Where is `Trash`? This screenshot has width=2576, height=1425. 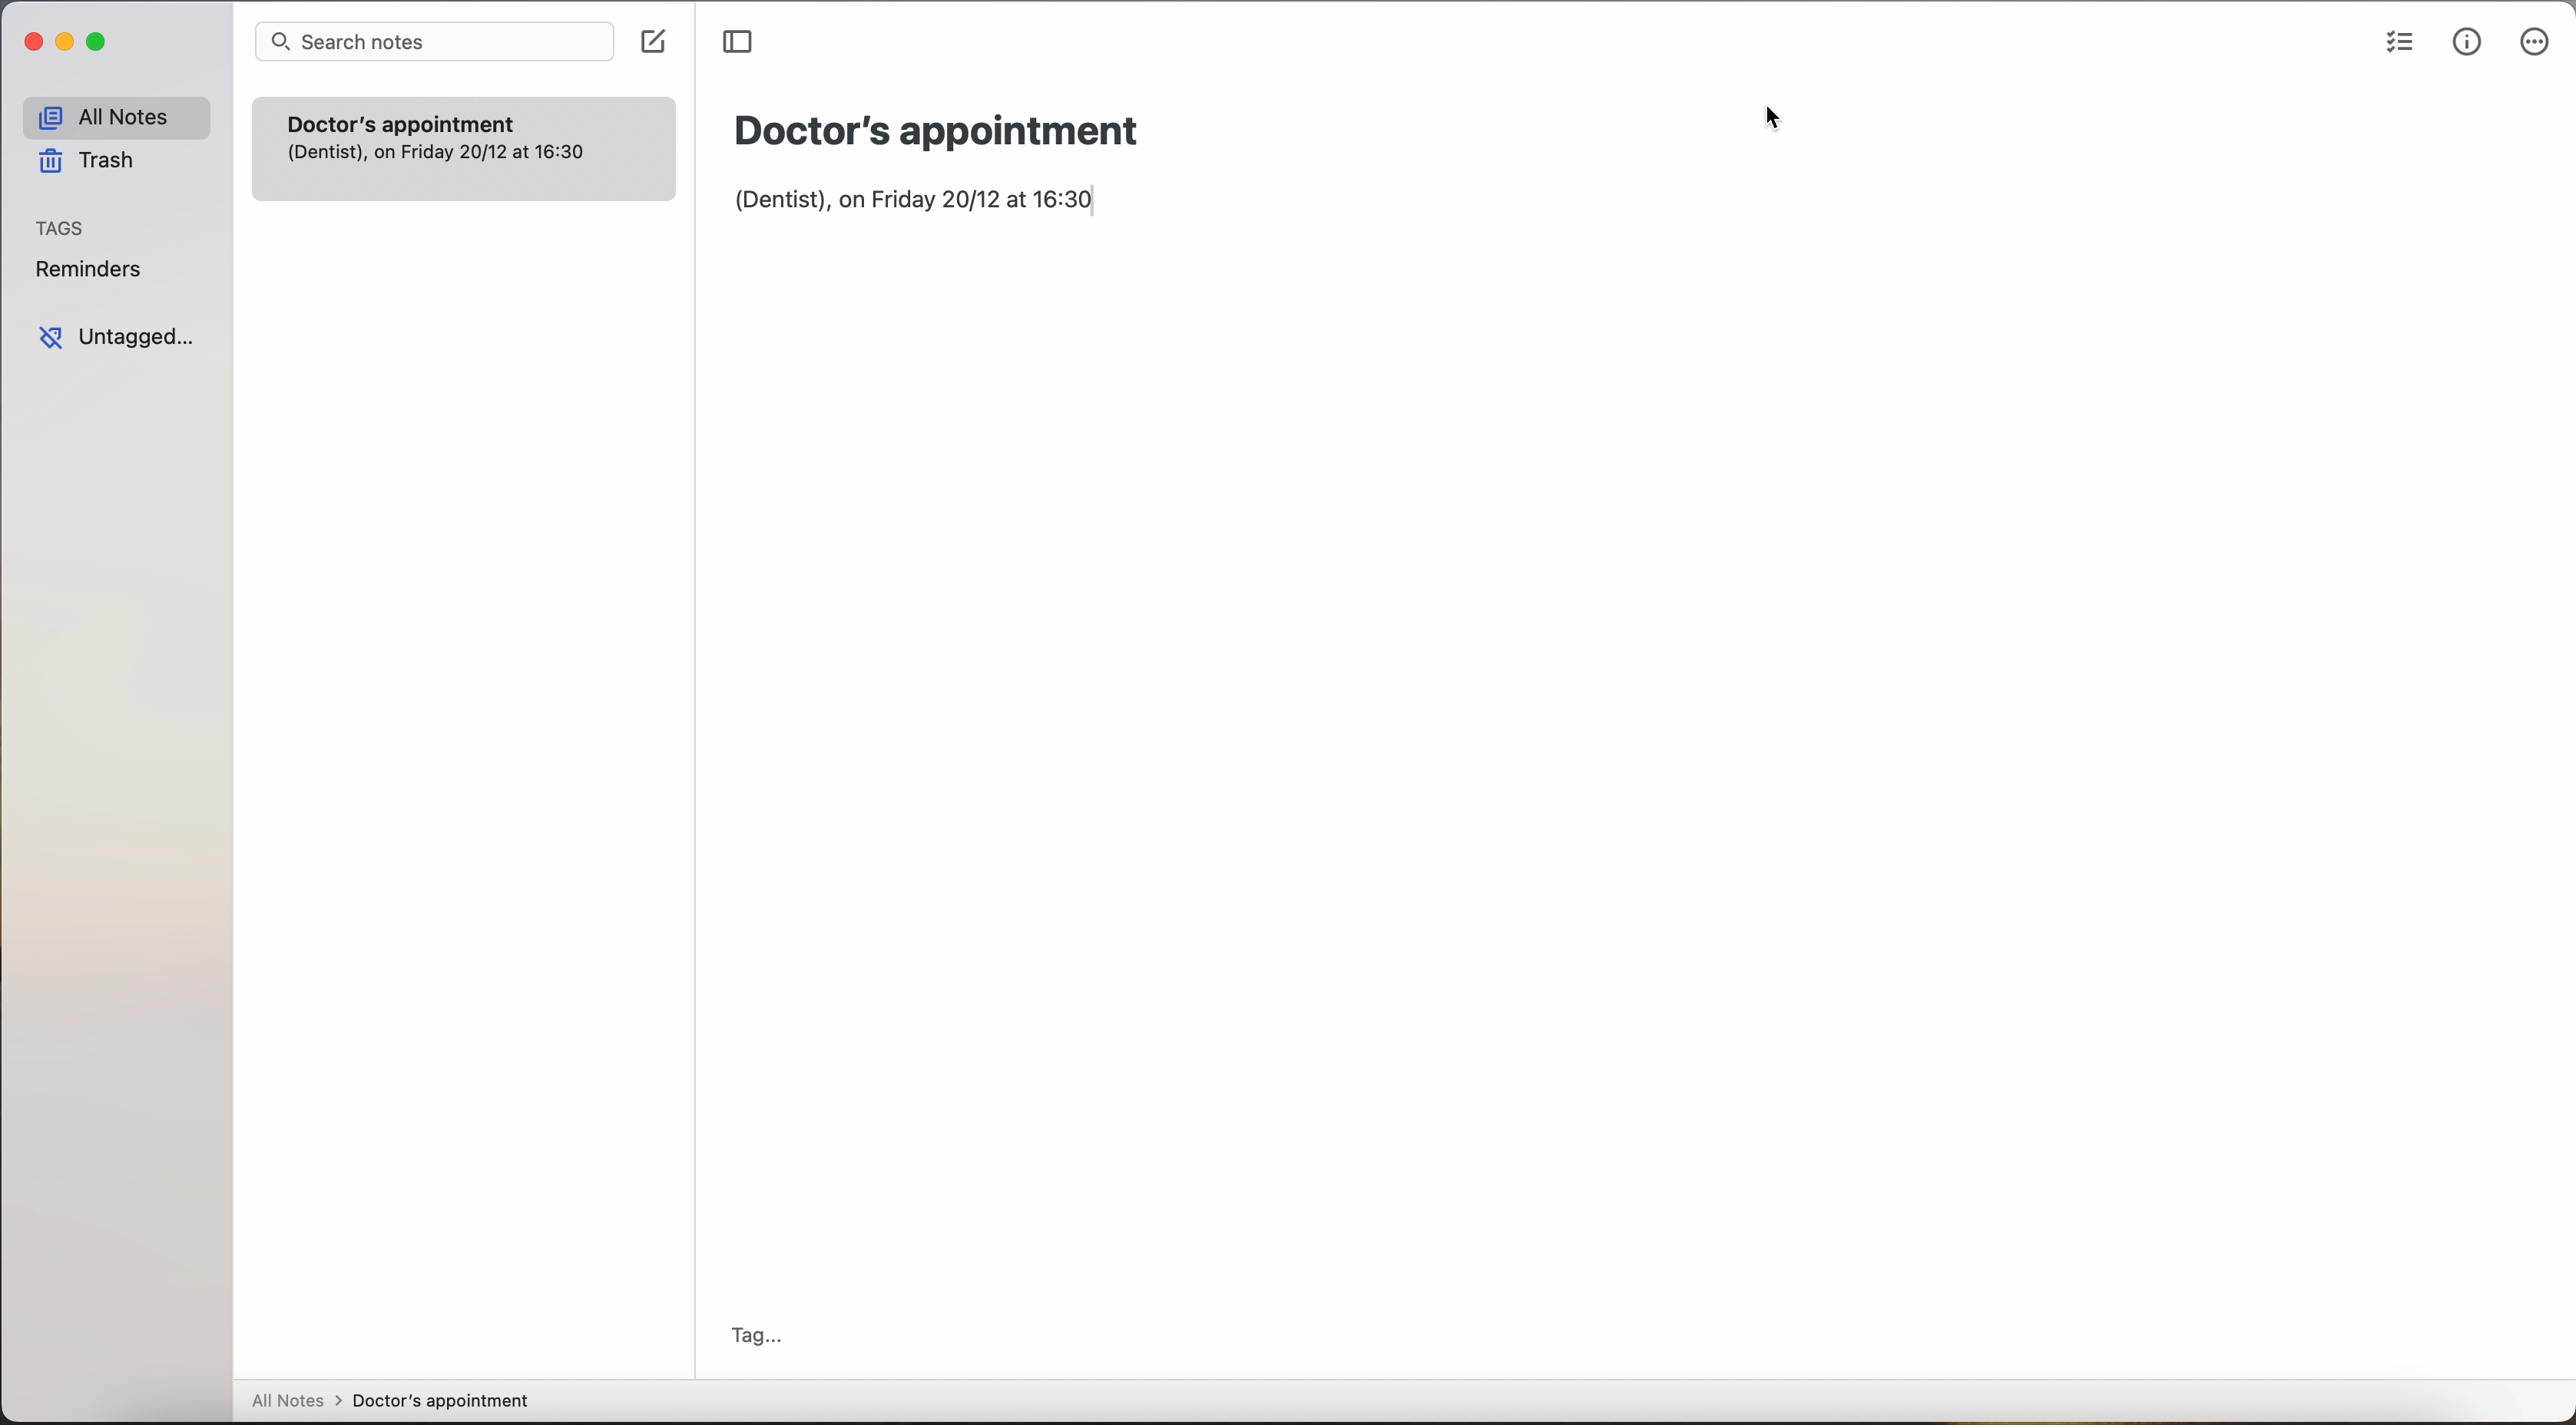 Trash is located at coordinates (101, 161).